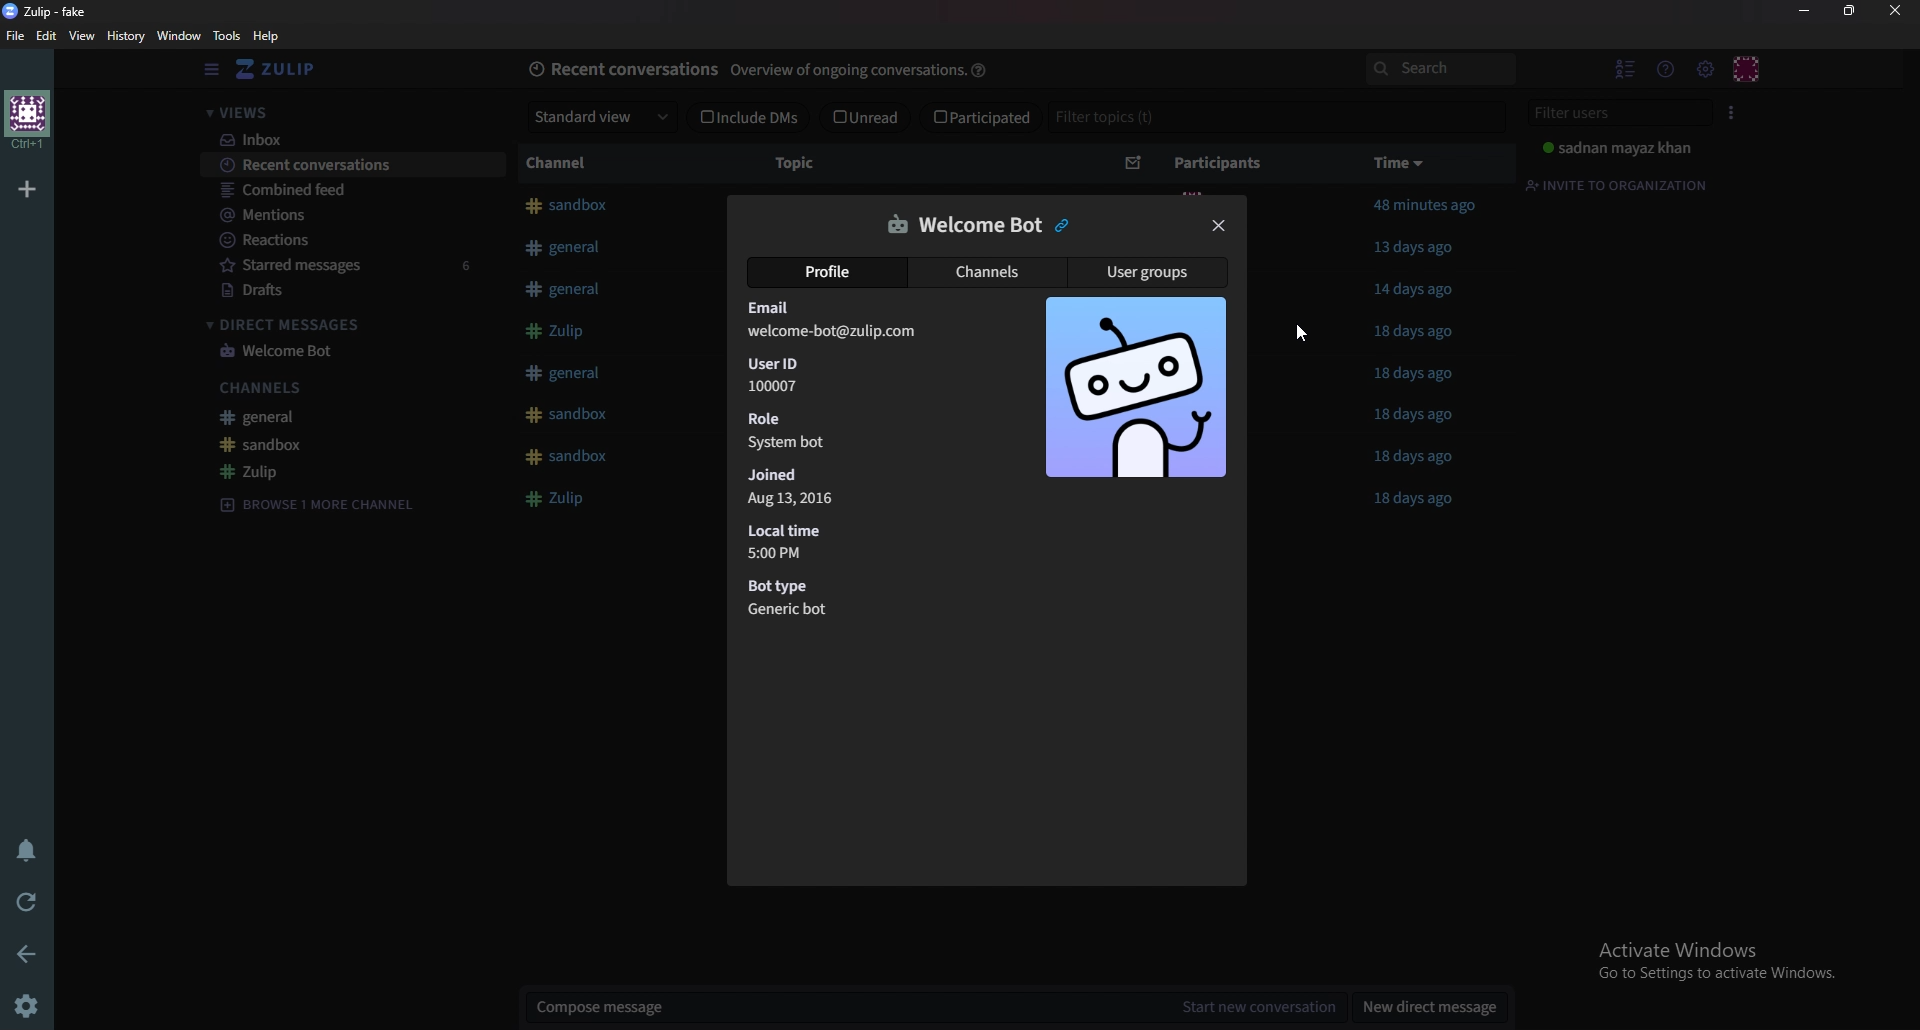 The image size is (1920, 1030). Describe the element at coordinates (46, 34) in the screenshot. I see `edit` at that location.